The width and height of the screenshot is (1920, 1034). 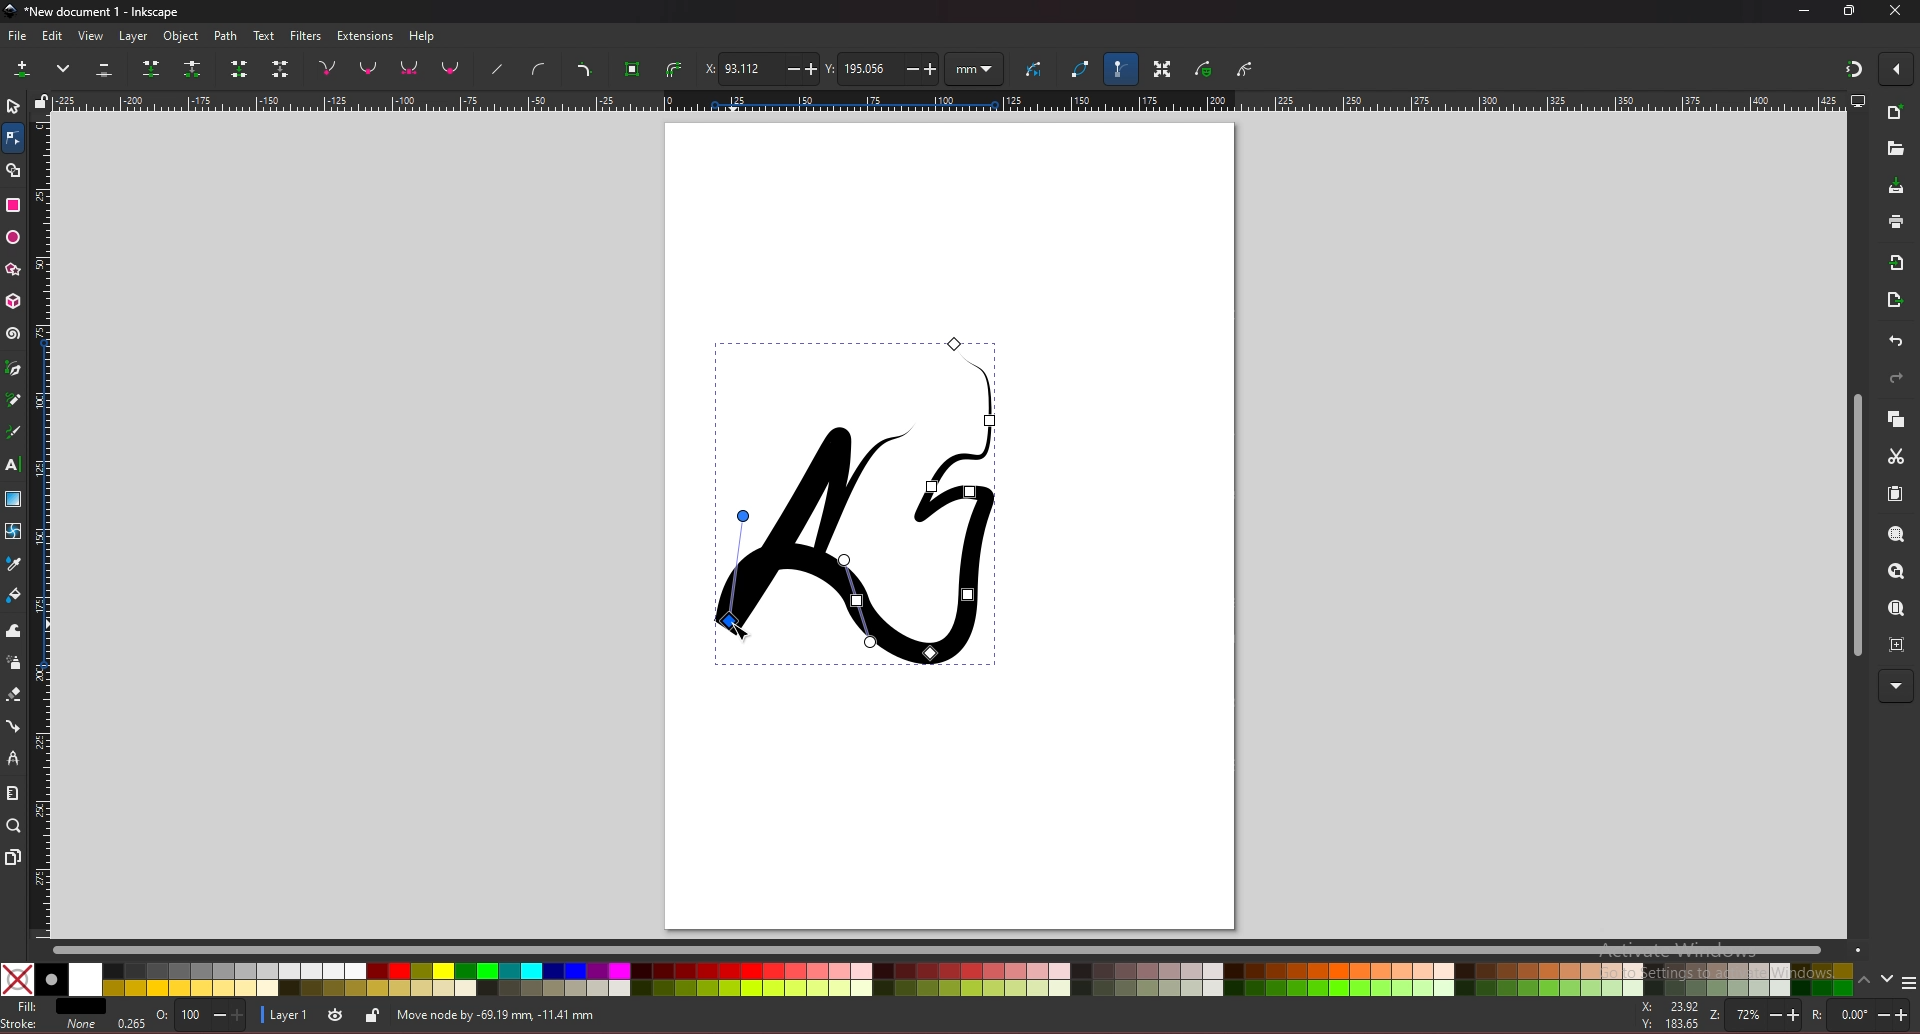 I want to click on extensions, so click(x=366, y=36).